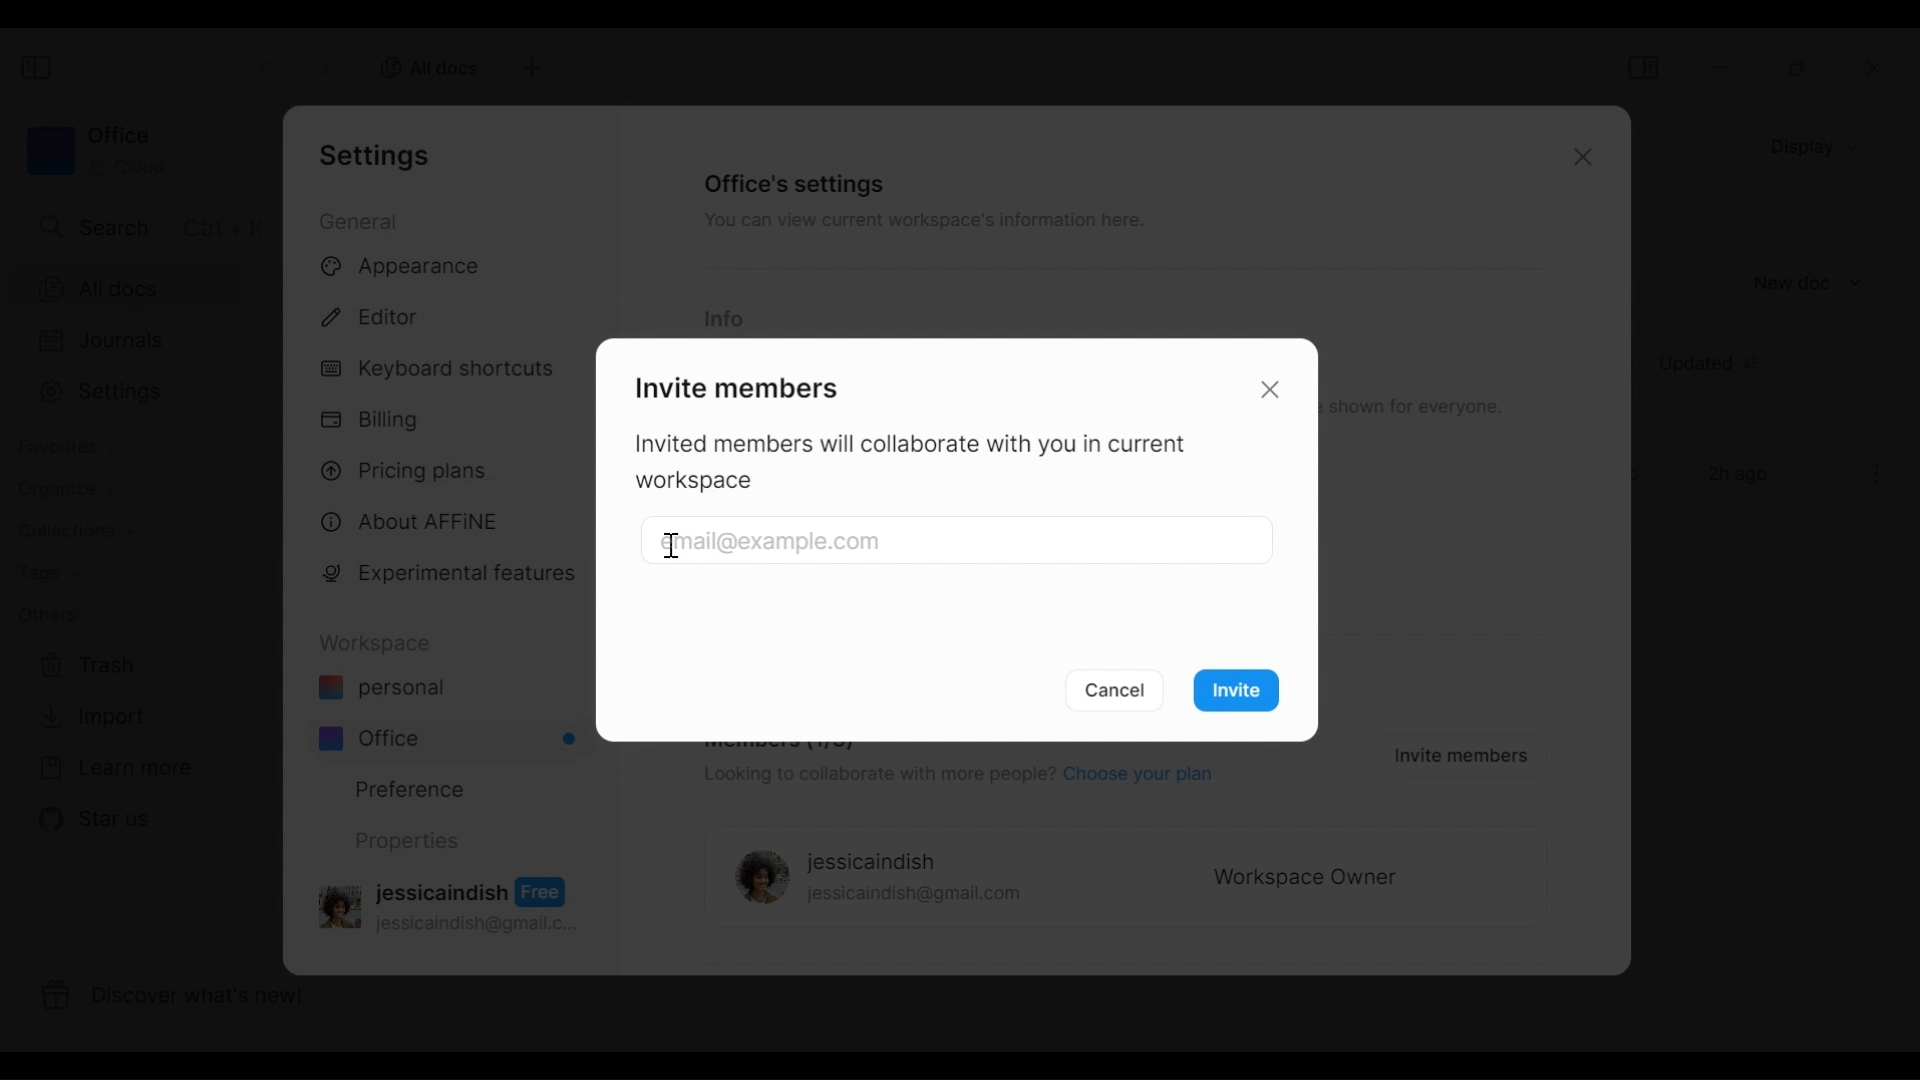  What do you see at coordinates (756, 879) in the screenshot?
I see `Profile` at bounding box center [756, 879].